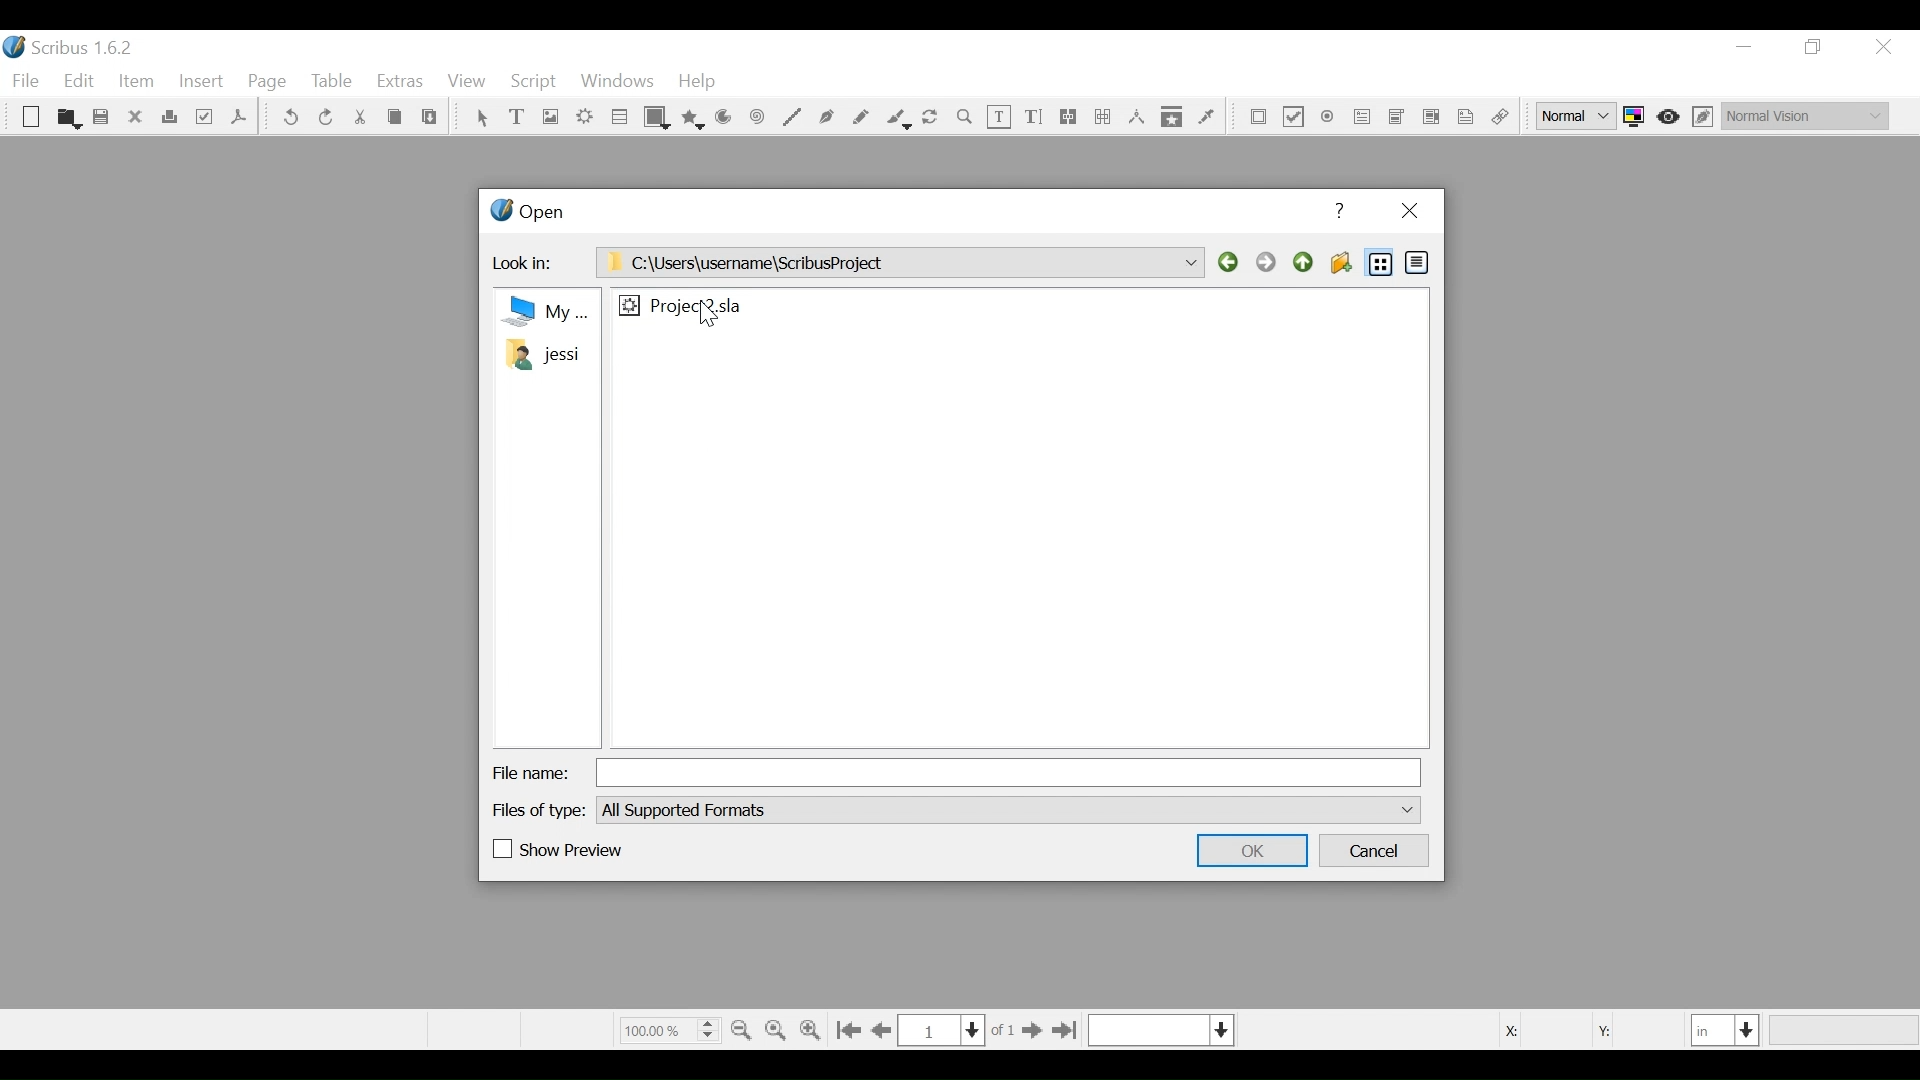 This screenshot has width=1920, height=1080. What do you see at coordinates (668, 1029) in the screenshot?
I see `Zoom Factor` at bounding box center [668, 1029].